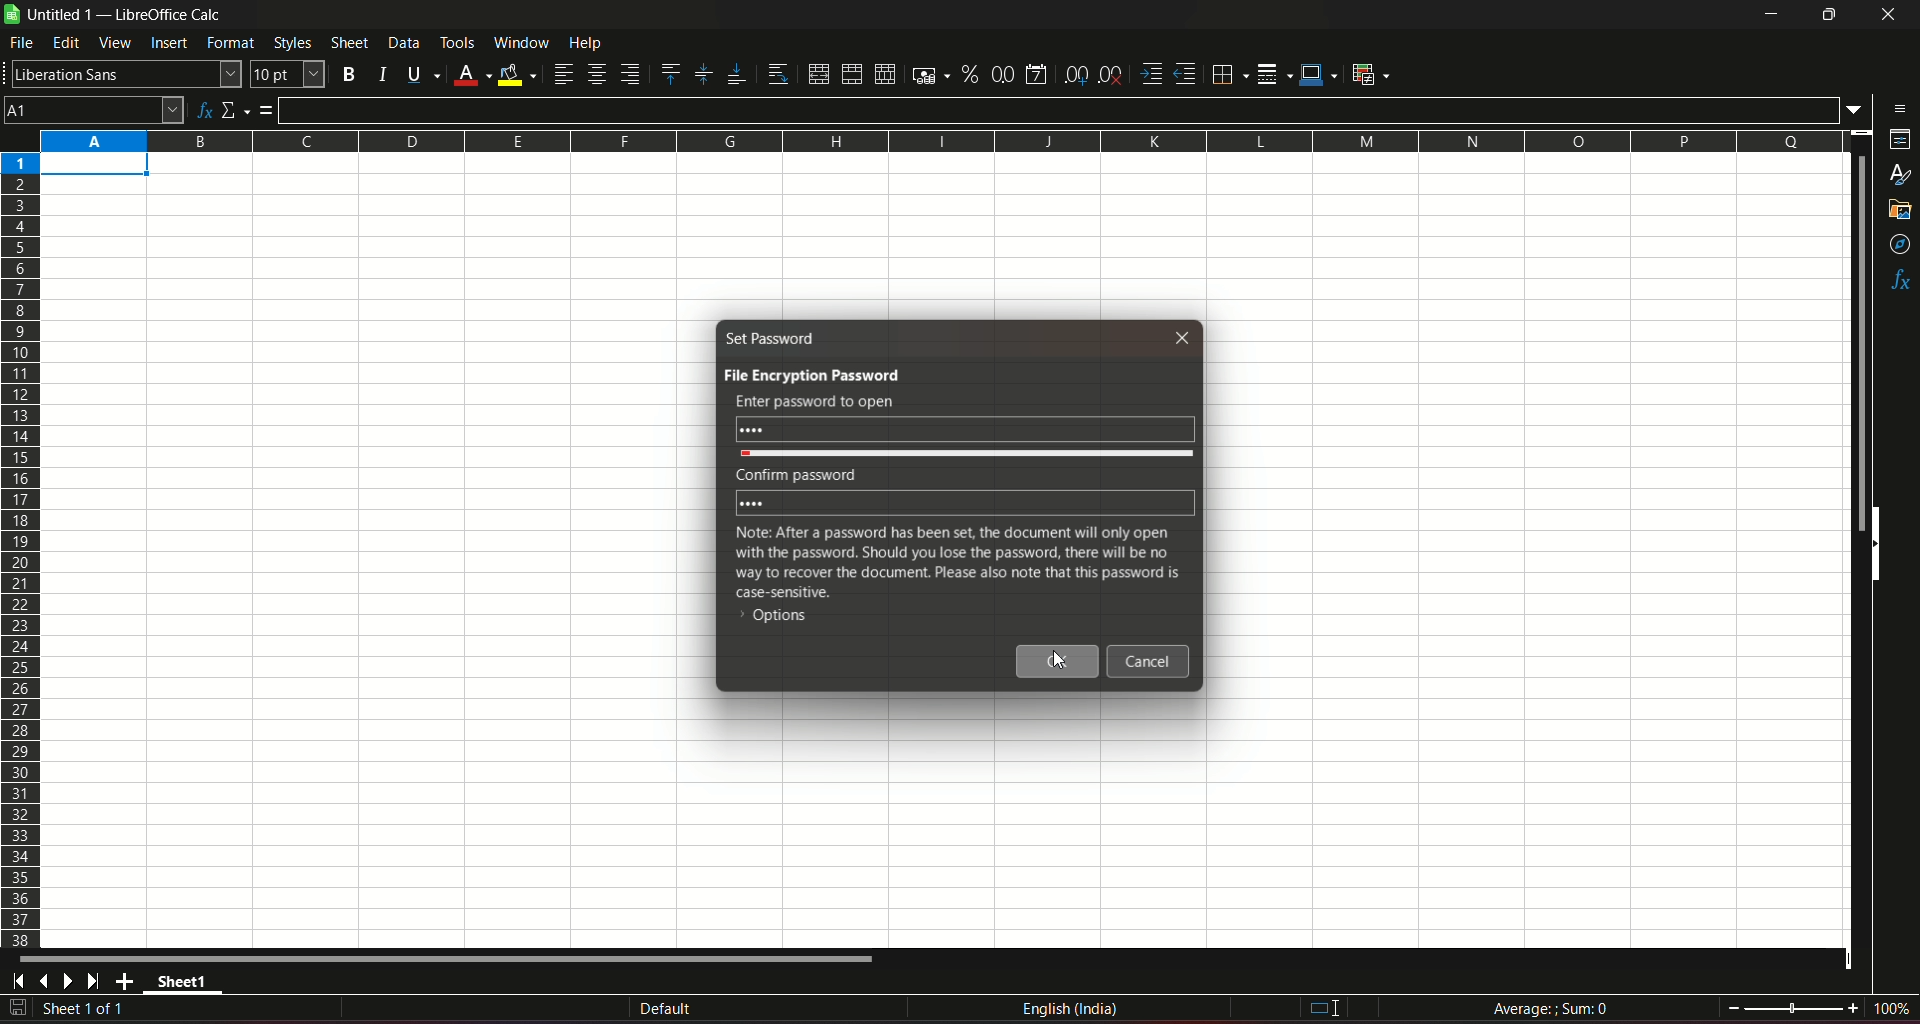 This screenshot has width=1920, height=1024. Describe the element at coordinates (1320, 76) in the screenshot. I see `border color` at that location.